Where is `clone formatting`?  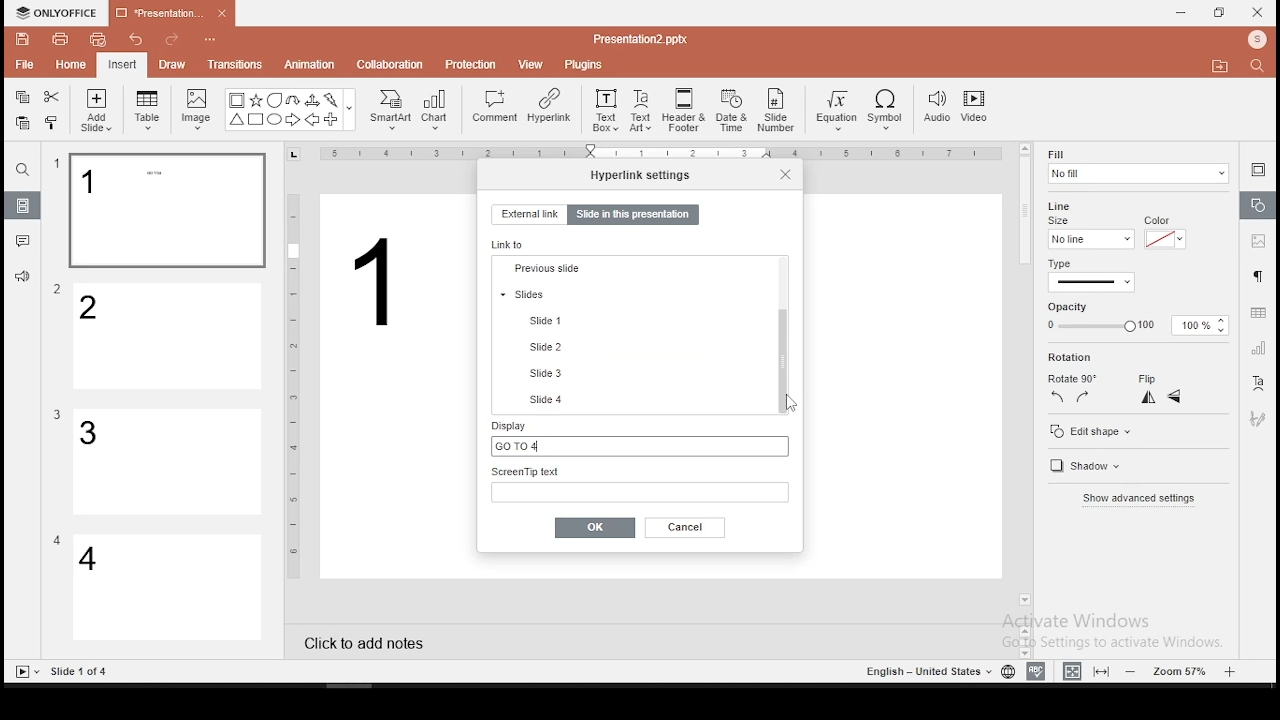
clone formatting is located at coordinates (55, 125).